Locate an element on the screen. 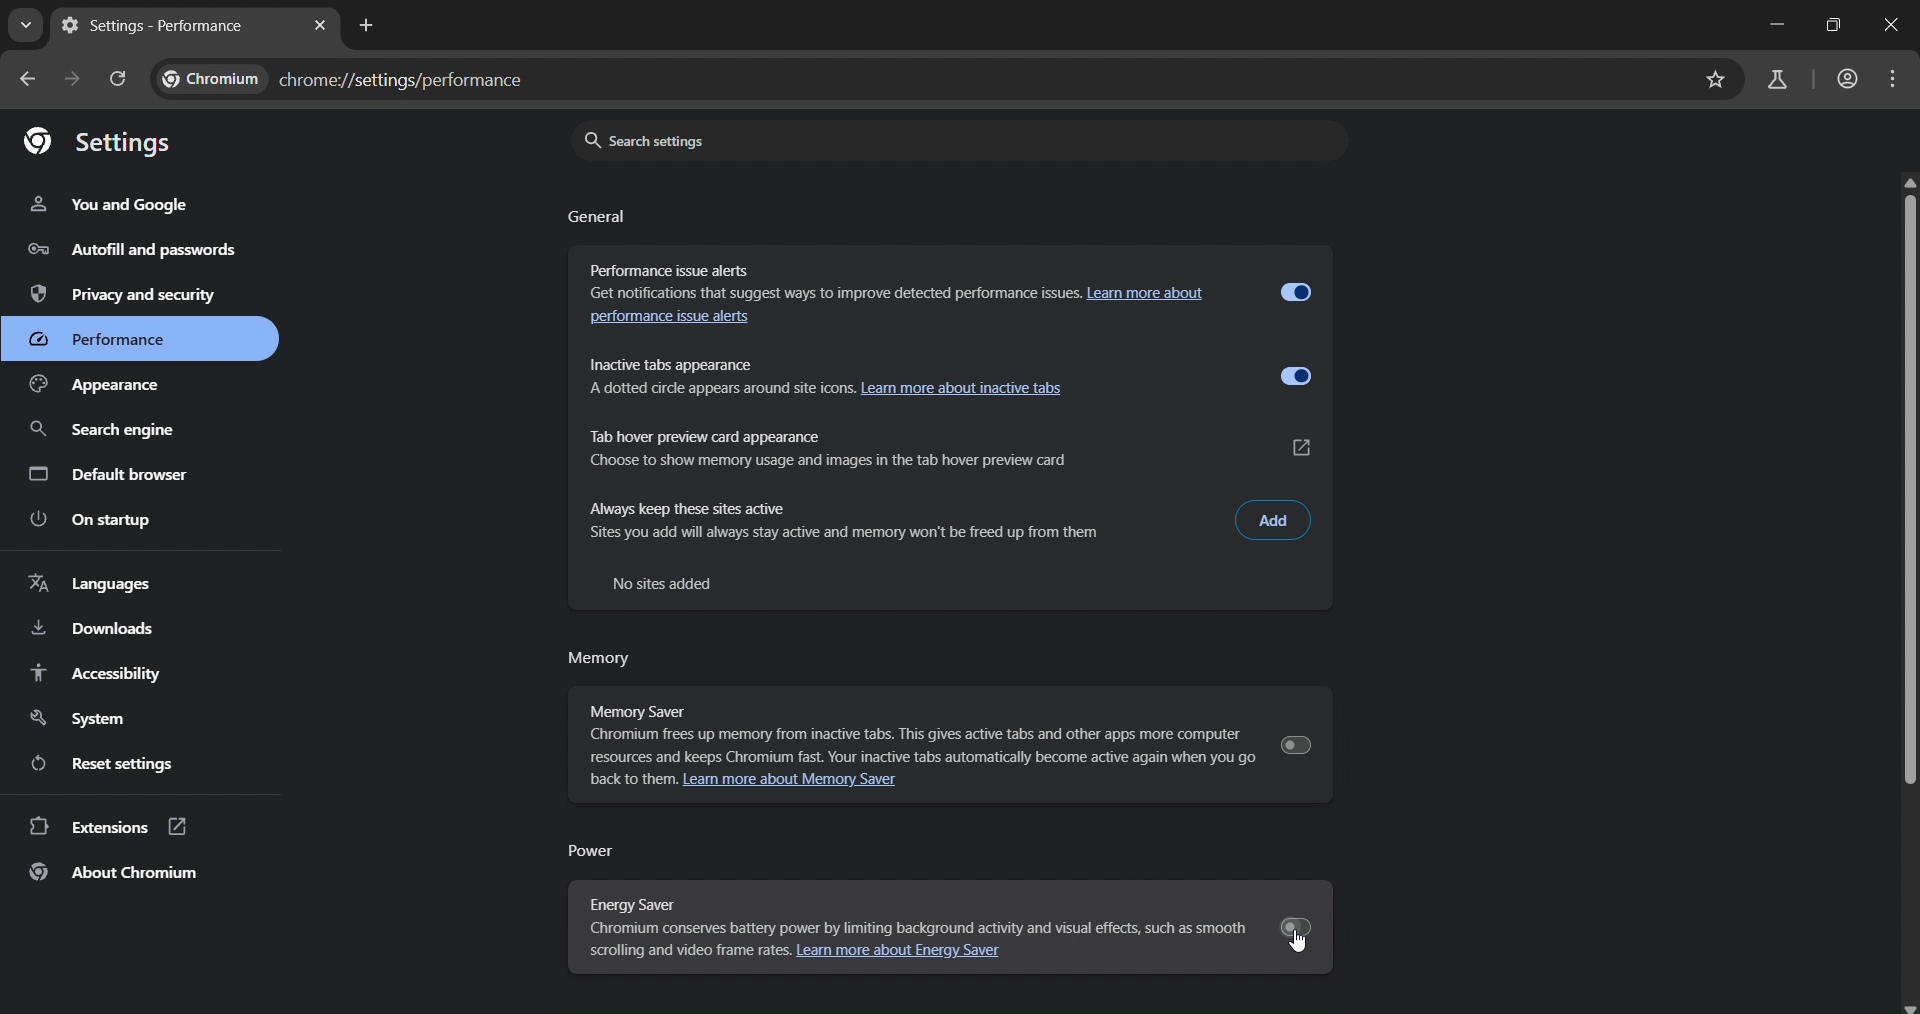 The width and height of the screenshot is (1920, 1014). account is located at coordinates (1845, 78).